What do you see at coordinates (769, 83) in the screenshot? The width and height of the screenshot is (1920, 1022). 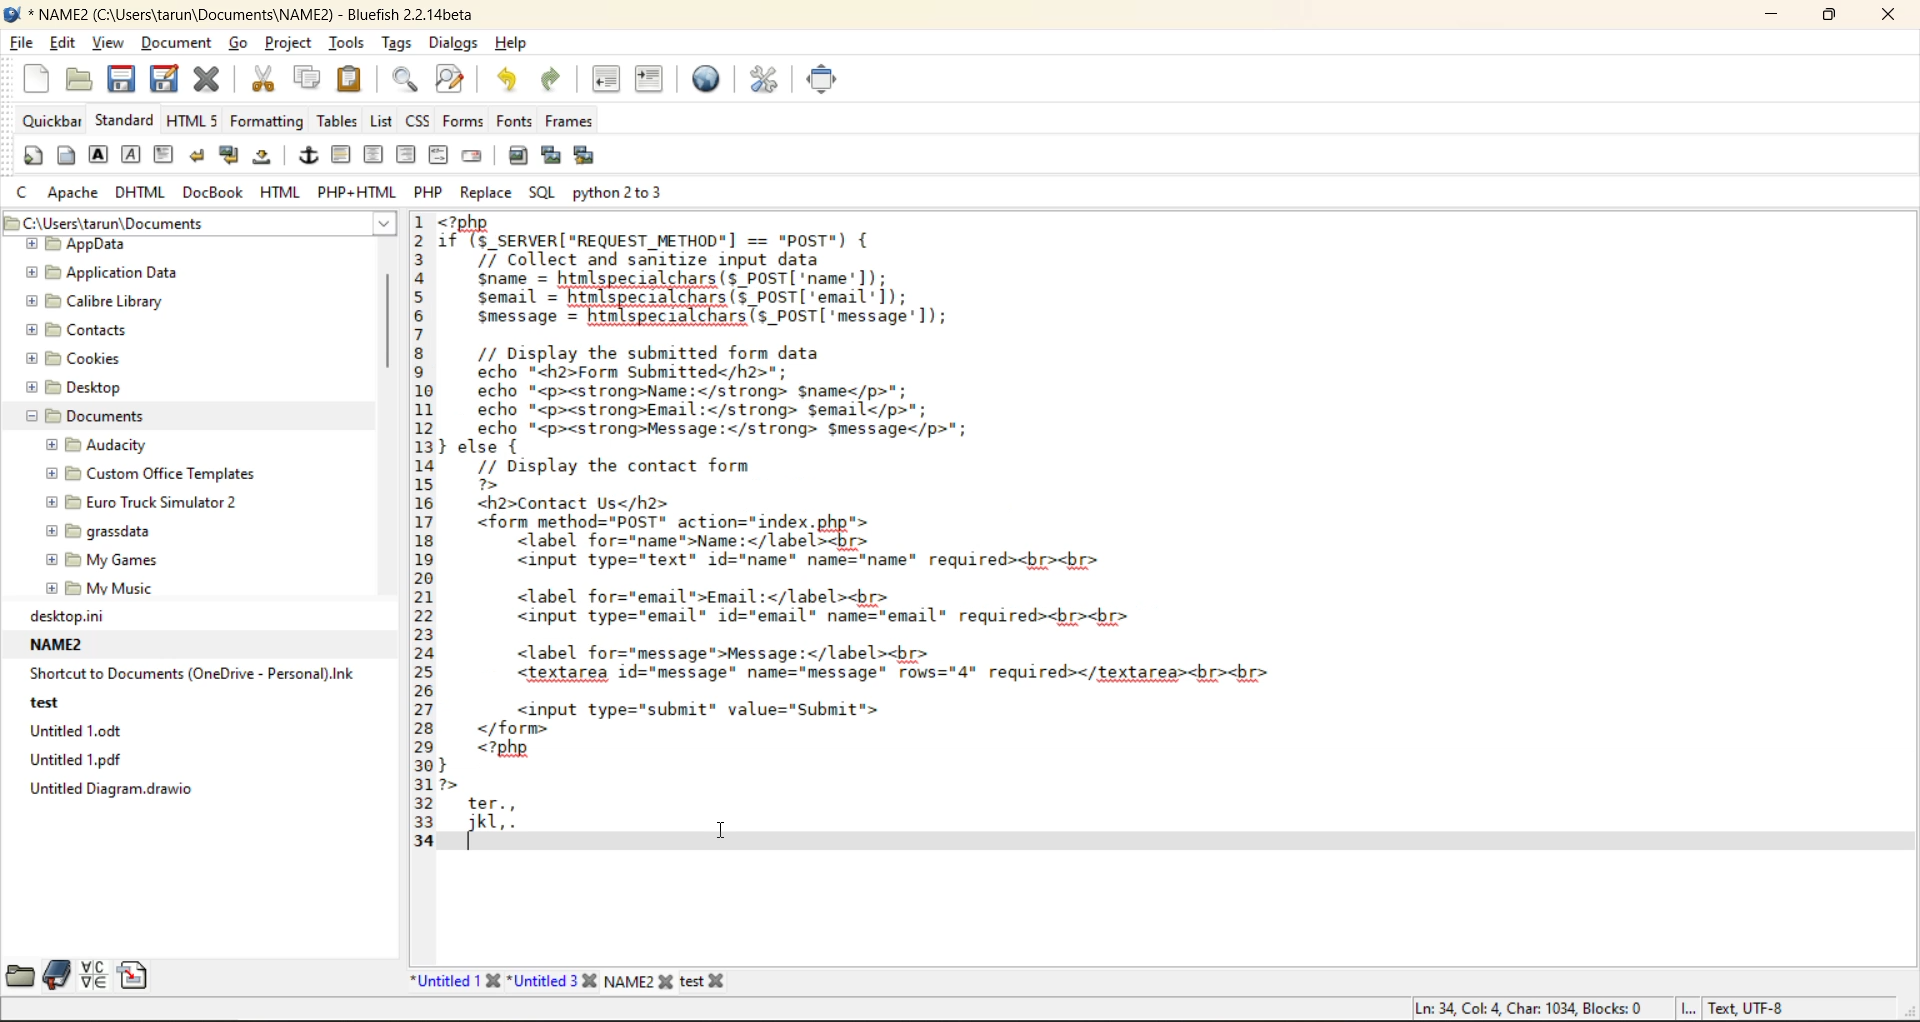 I see `edit preferences` at bounding box center [769, 83].